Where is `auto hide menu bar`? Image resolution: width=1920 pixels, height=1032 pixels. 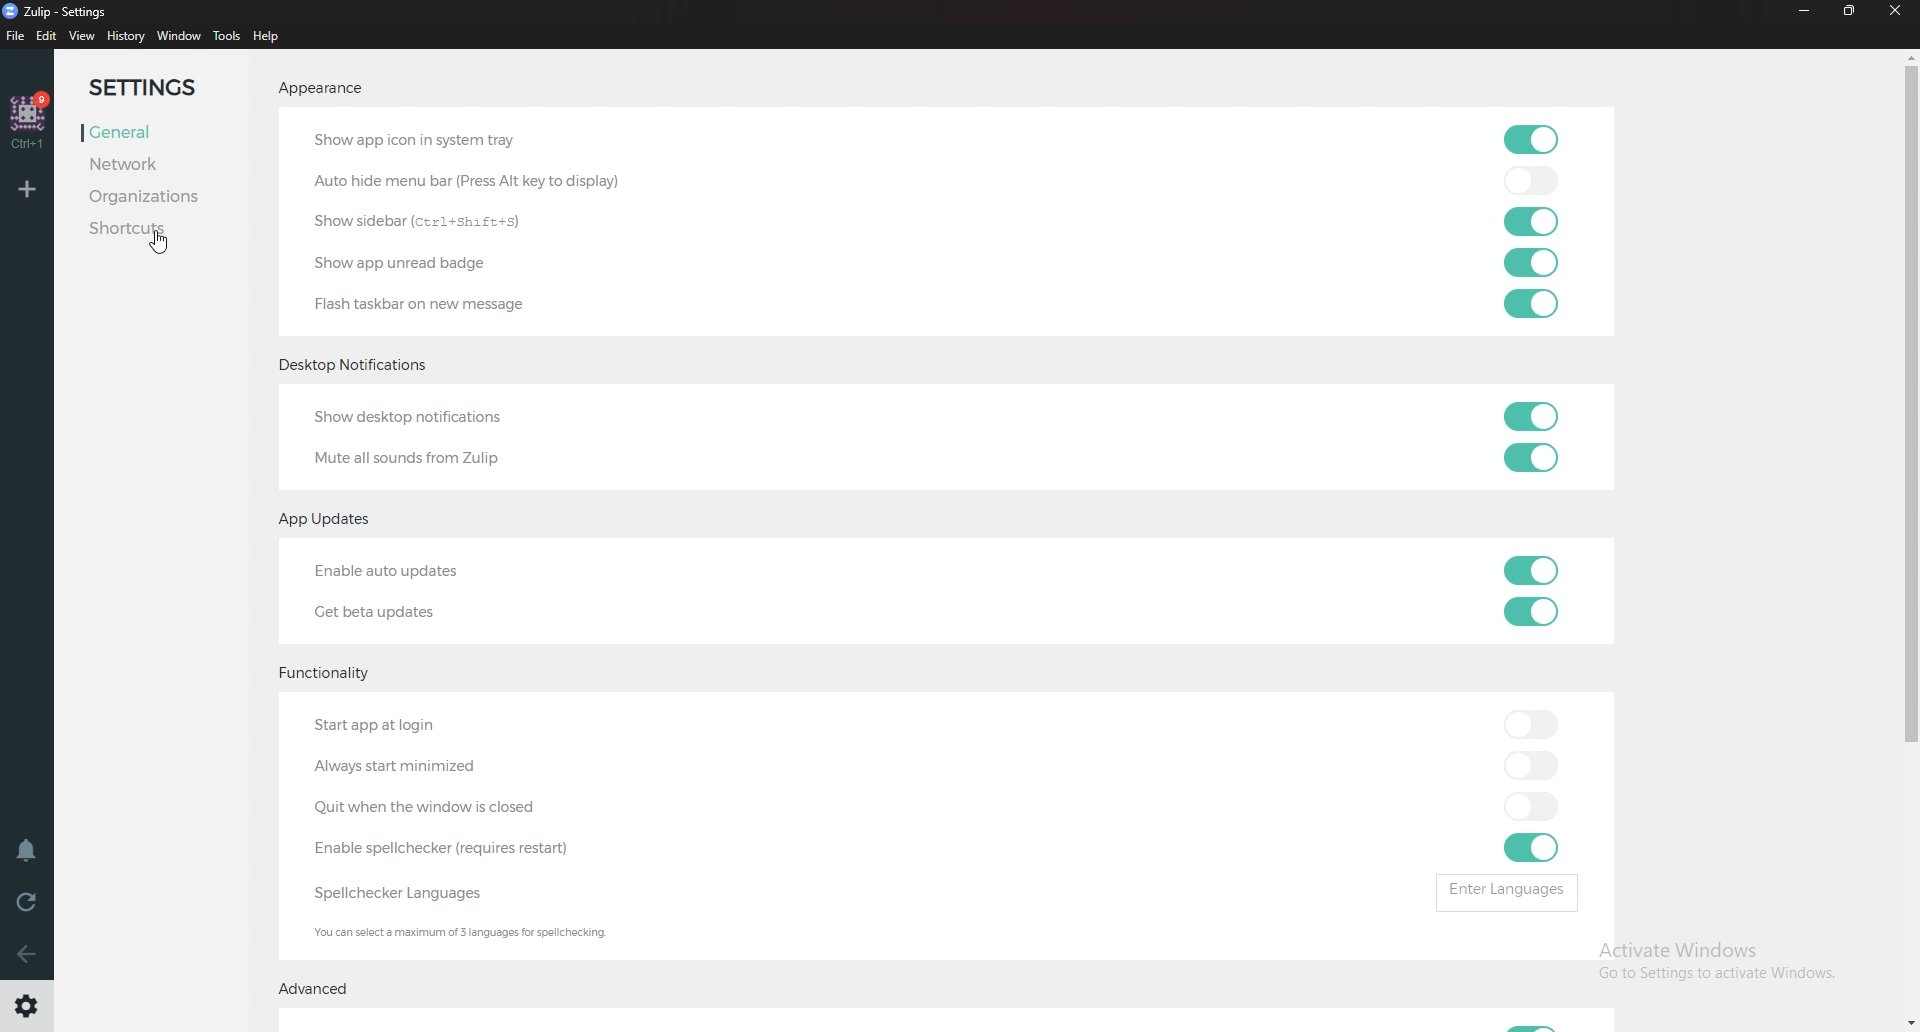 auto hide menu bar is located at coordinates (466, 184).